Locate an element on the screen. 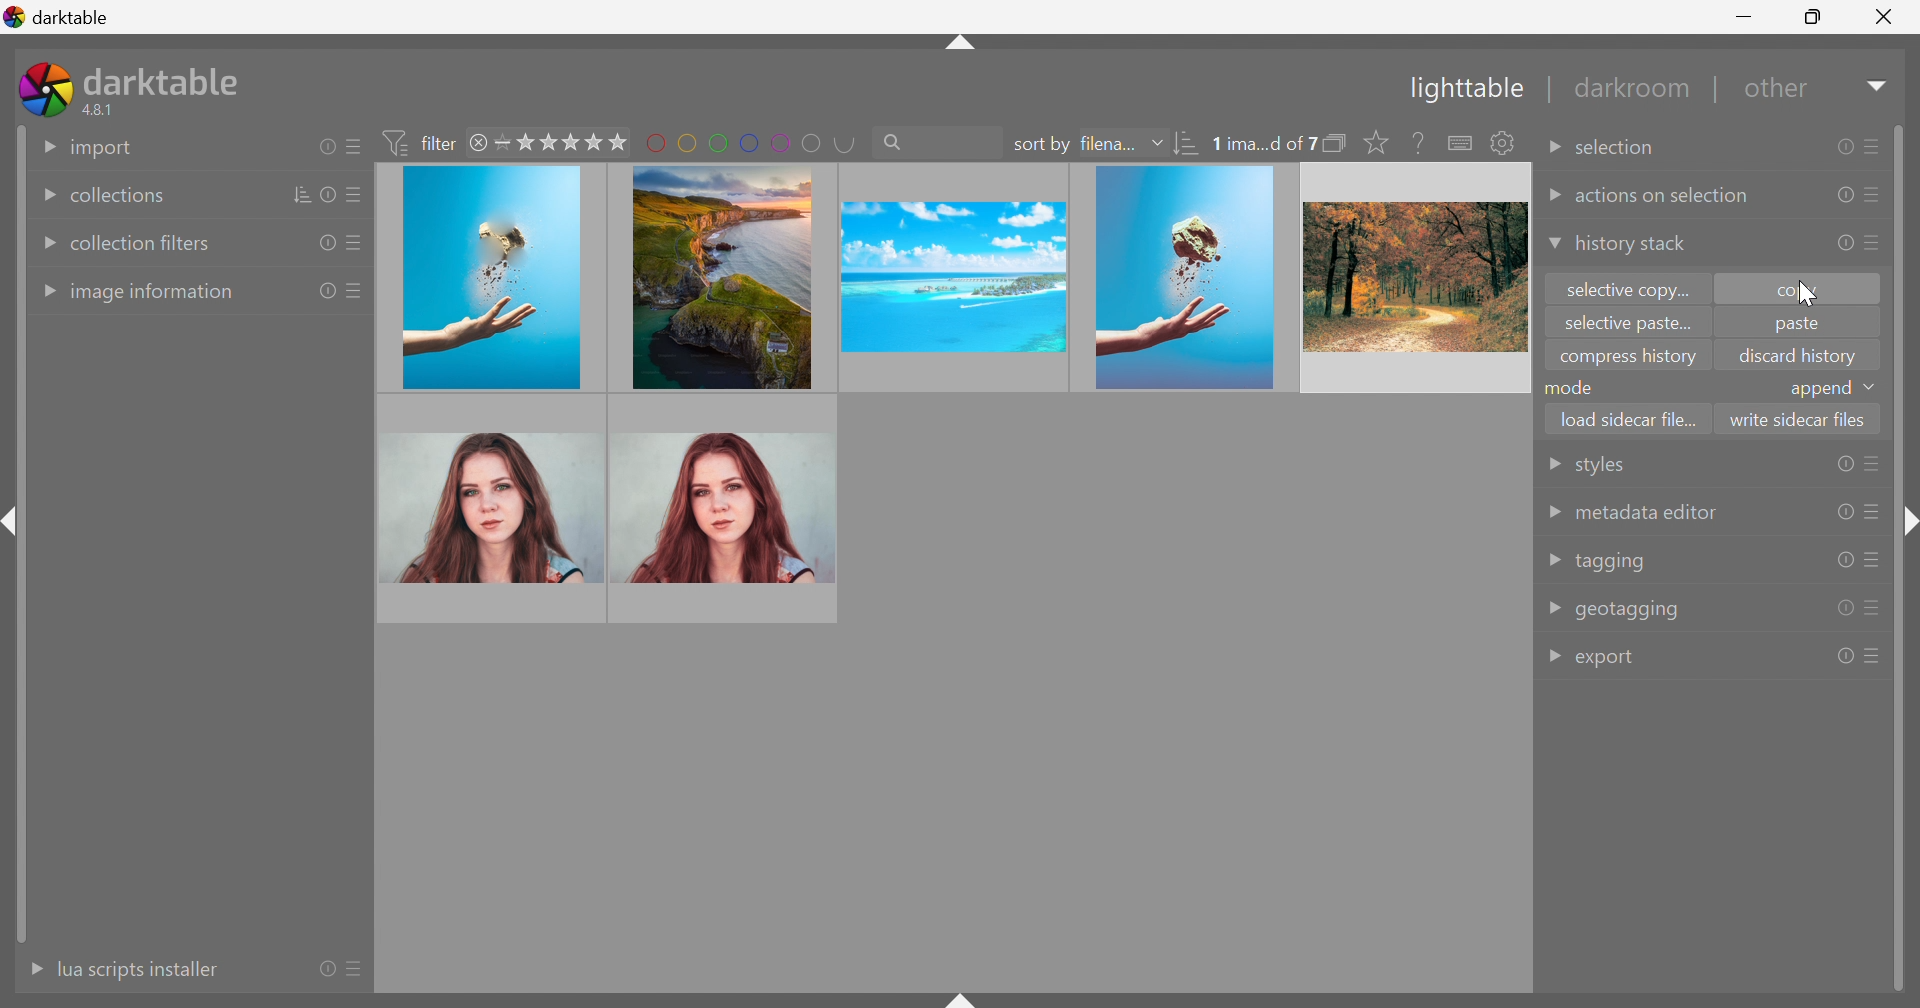 The image size is (1920, 1008). shift+ctrl+r is located at coordinates (1906, 525).